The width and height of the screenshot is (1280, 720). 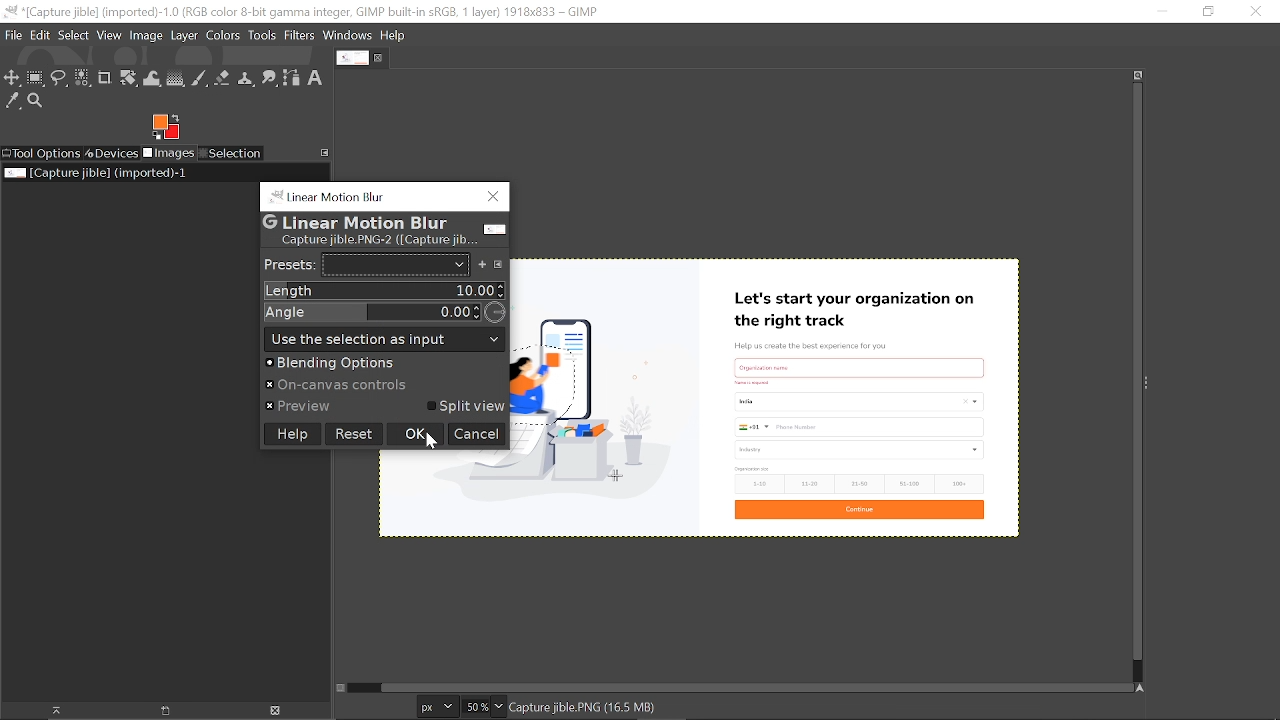 What do you see at coordinates (82, 79) in the screenshot?
I see `Select by color` at bounding box center [82, 79].